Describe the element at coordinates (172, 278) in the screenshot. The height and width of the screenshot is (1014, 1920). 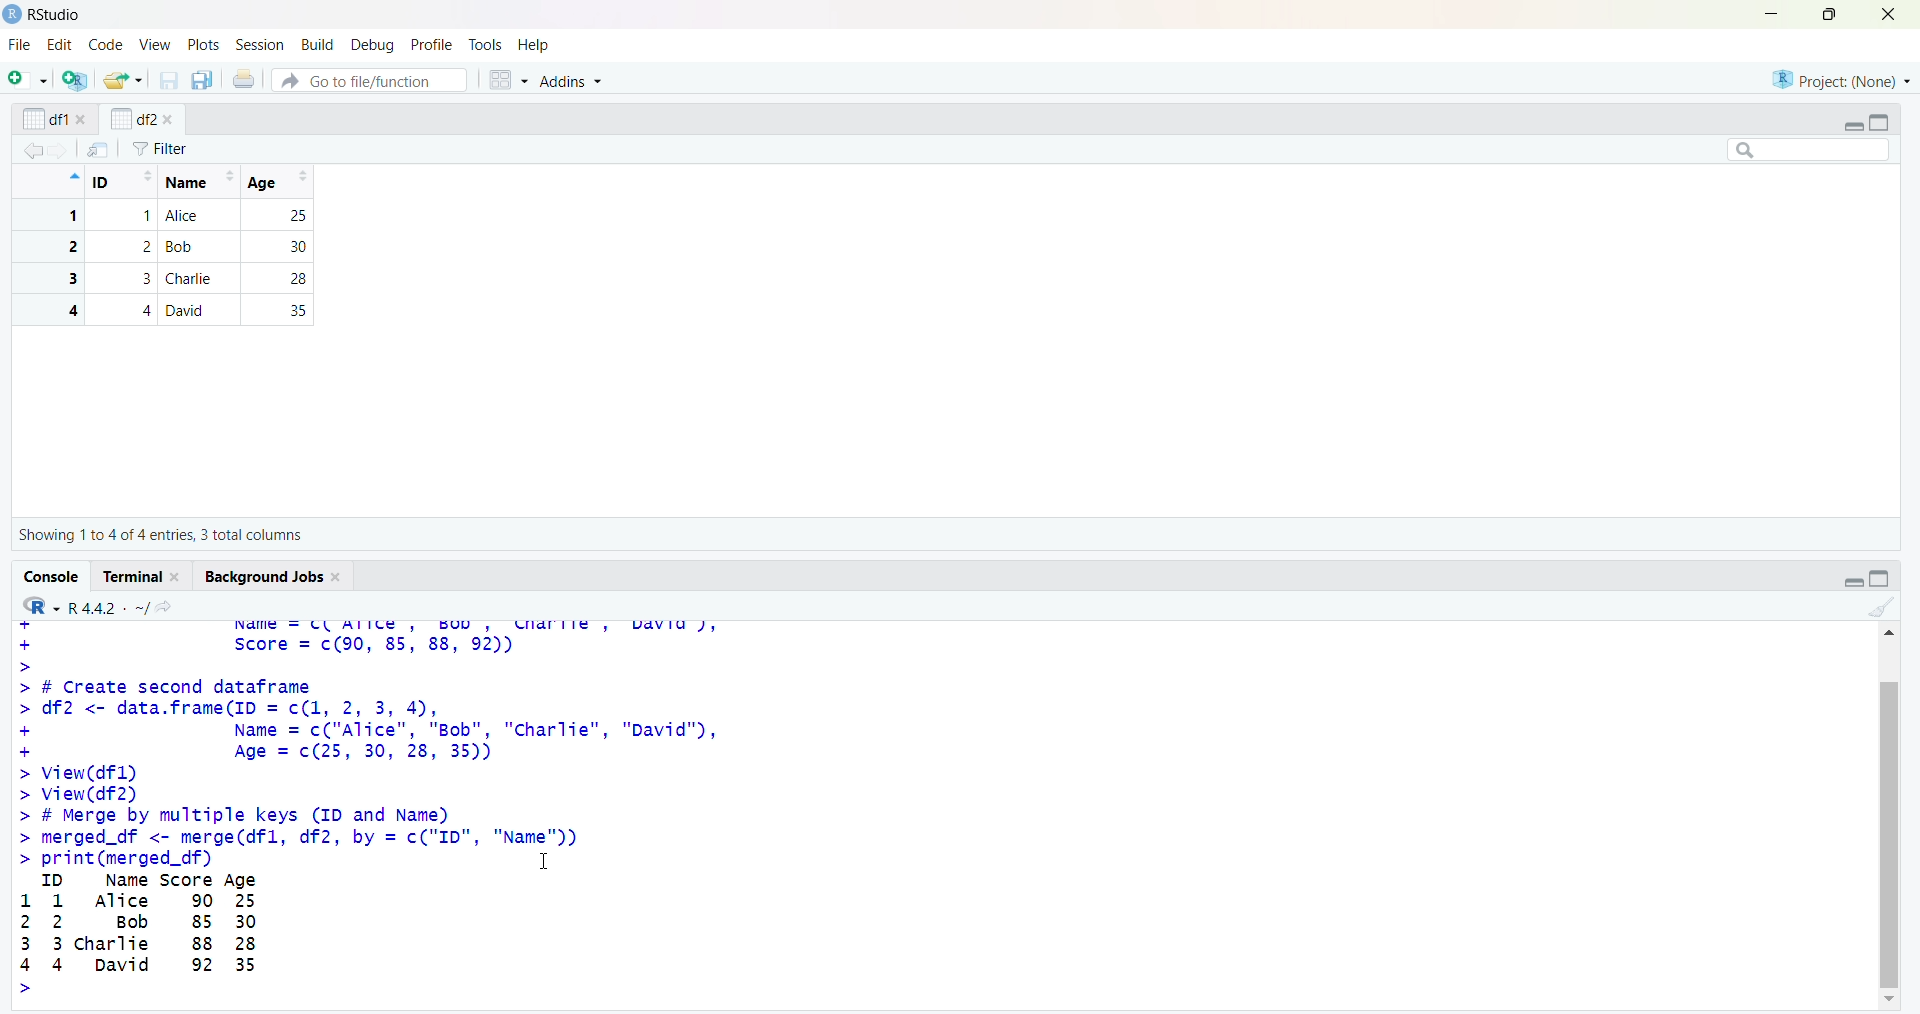
I see `3 3 Charlie 28` at that location.